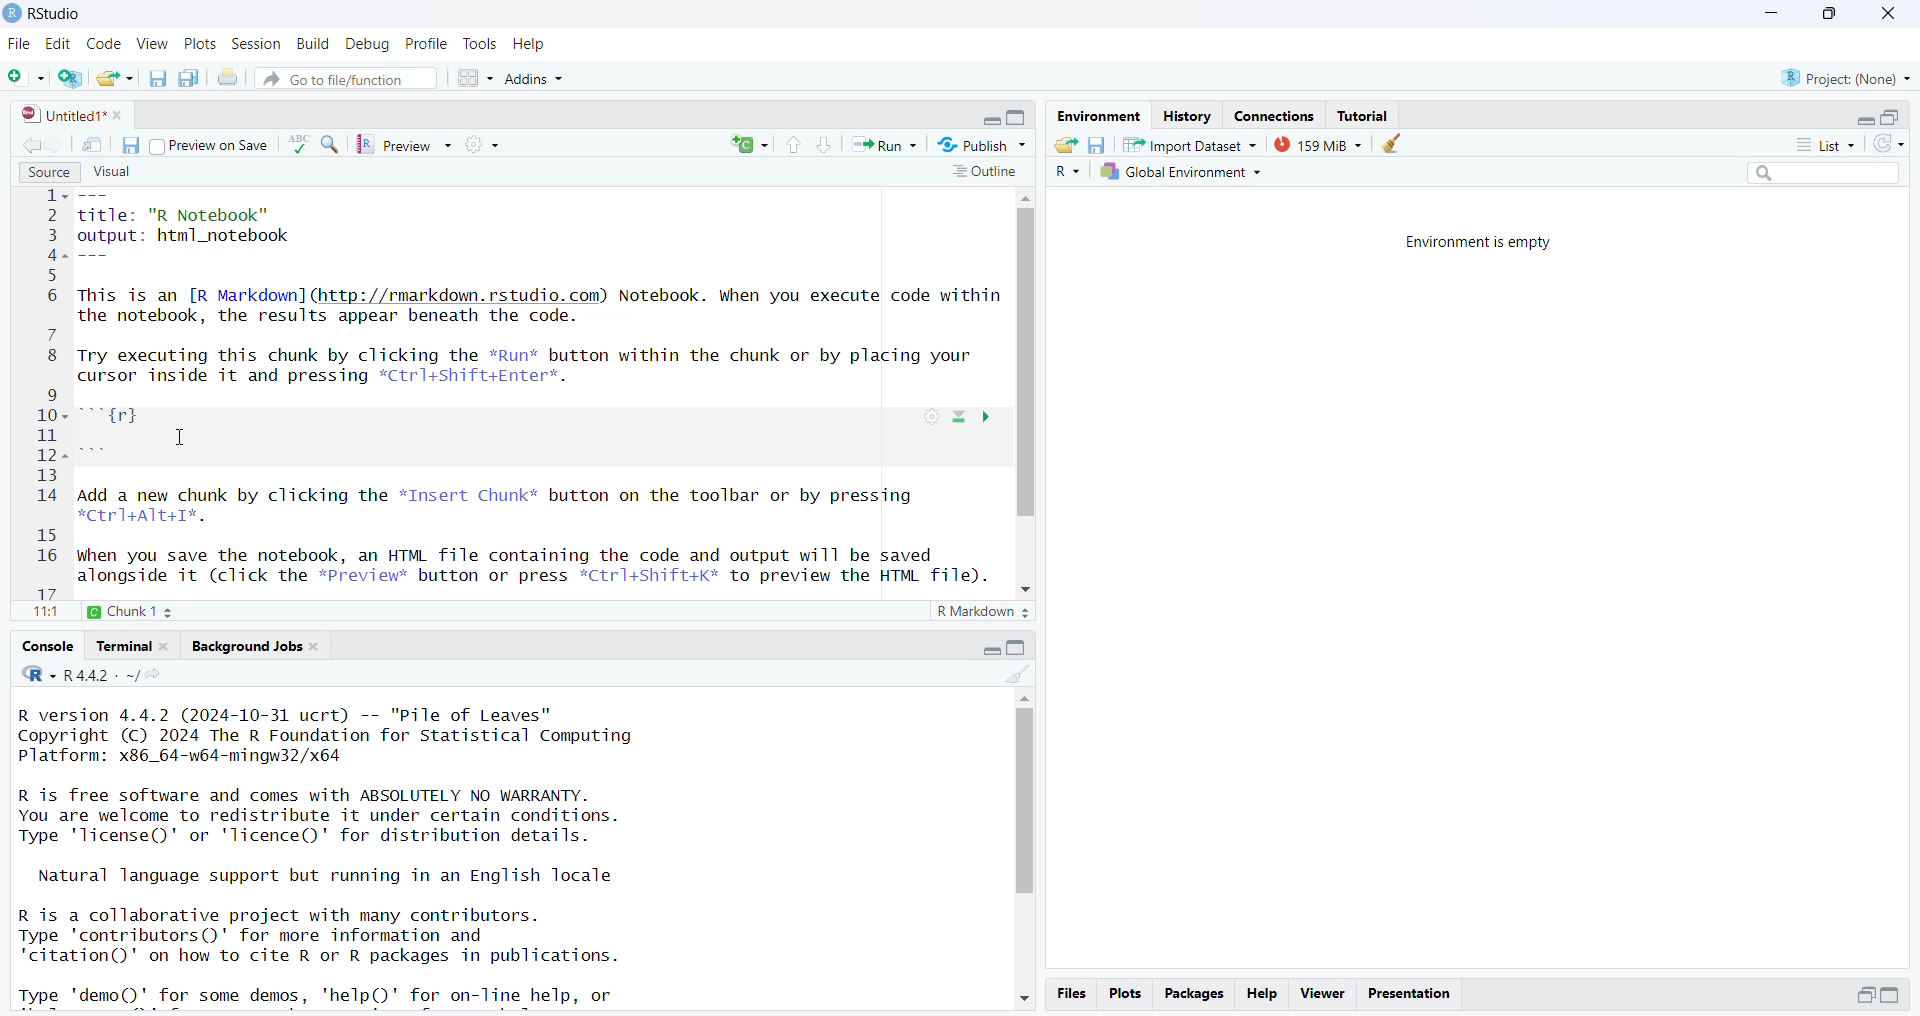  What do you see at coordinates (160, 78) in the screenshot?
I see `save current document` at bounding box center [160, 78].